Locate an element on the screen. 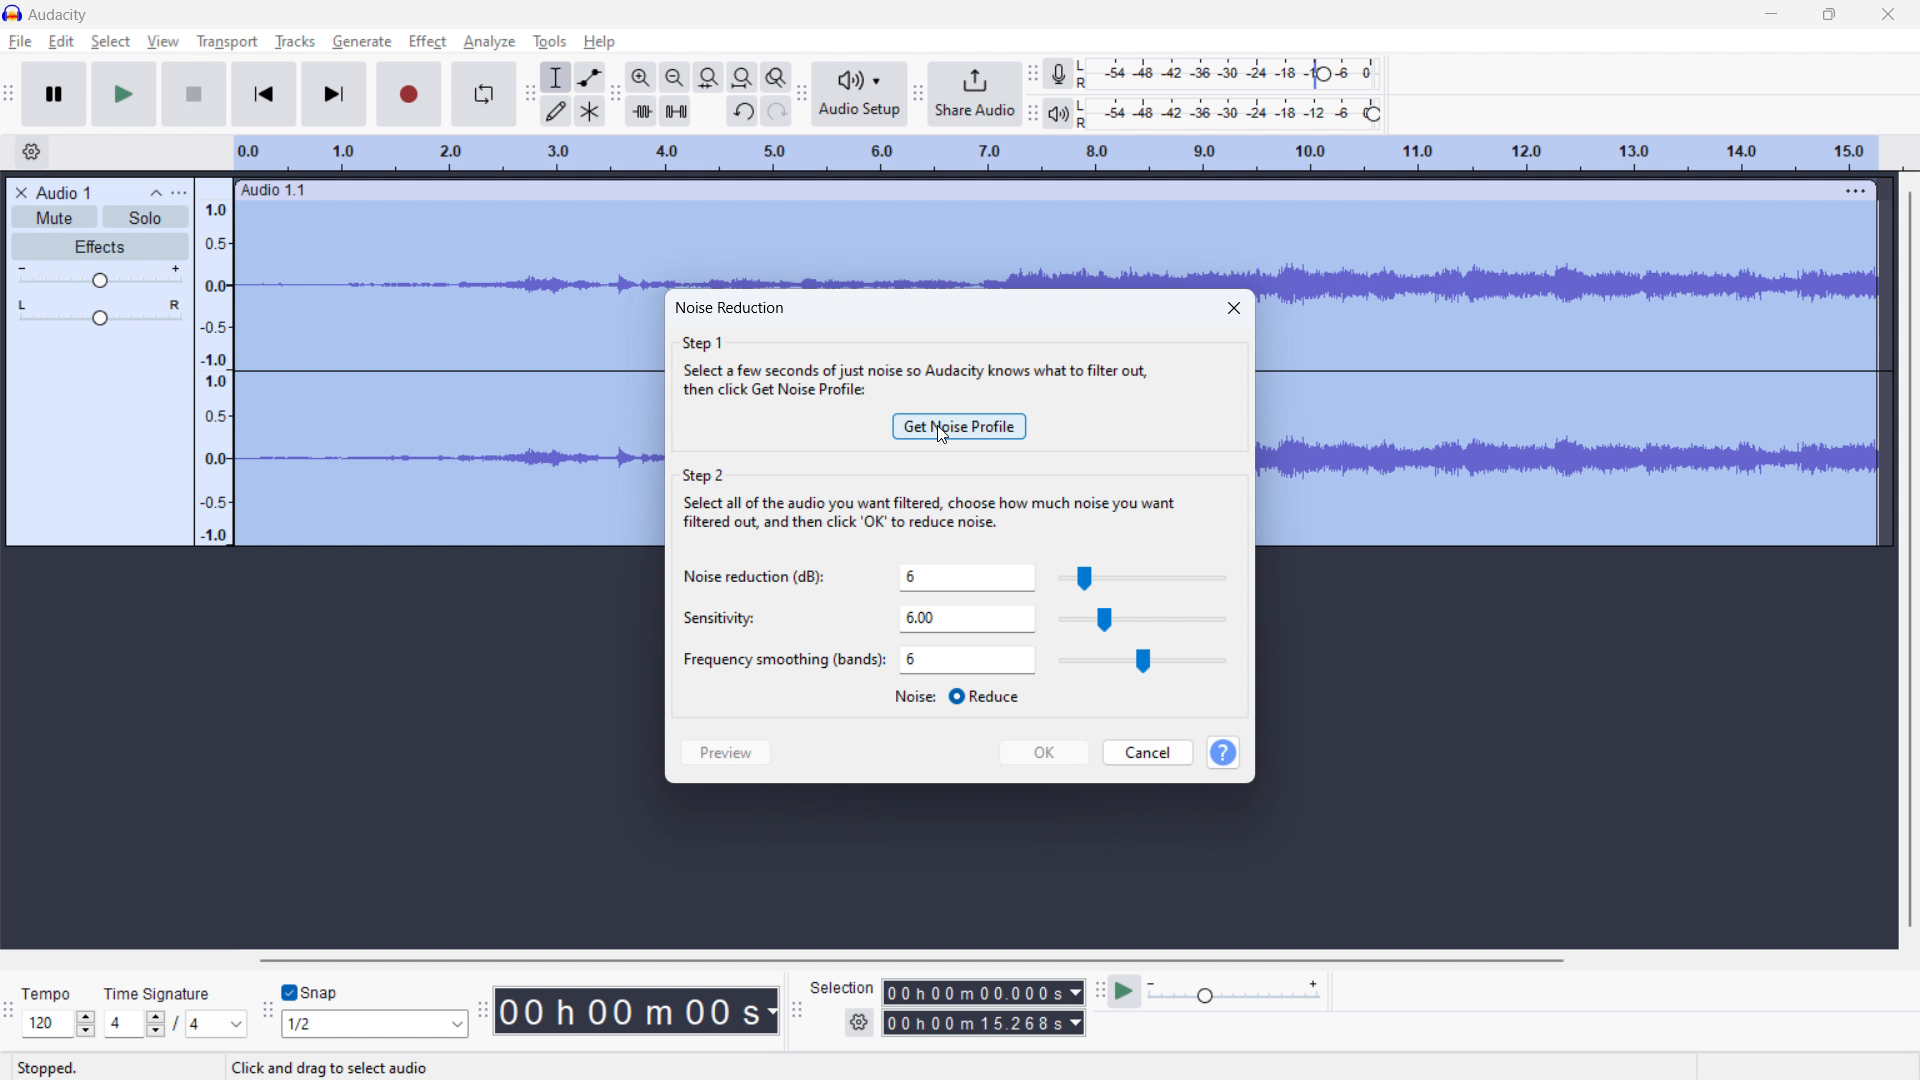  tracks is located at coordinates (294, 41).